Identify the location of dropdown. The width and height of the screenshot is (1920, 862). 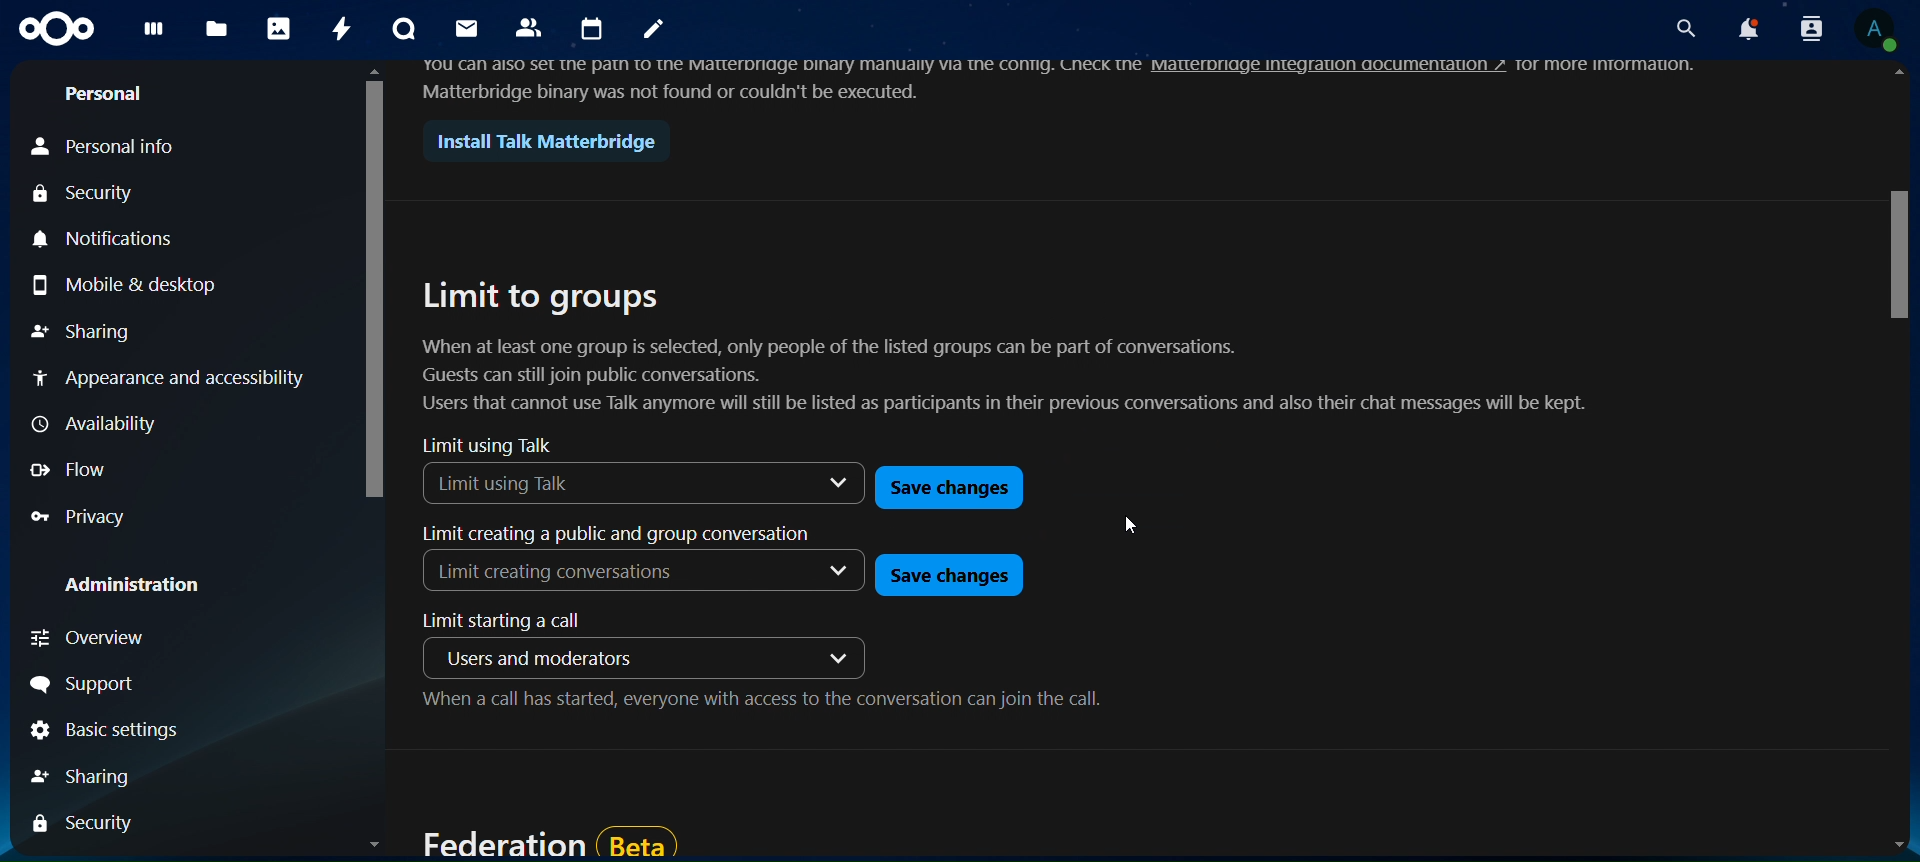
(840, 655).